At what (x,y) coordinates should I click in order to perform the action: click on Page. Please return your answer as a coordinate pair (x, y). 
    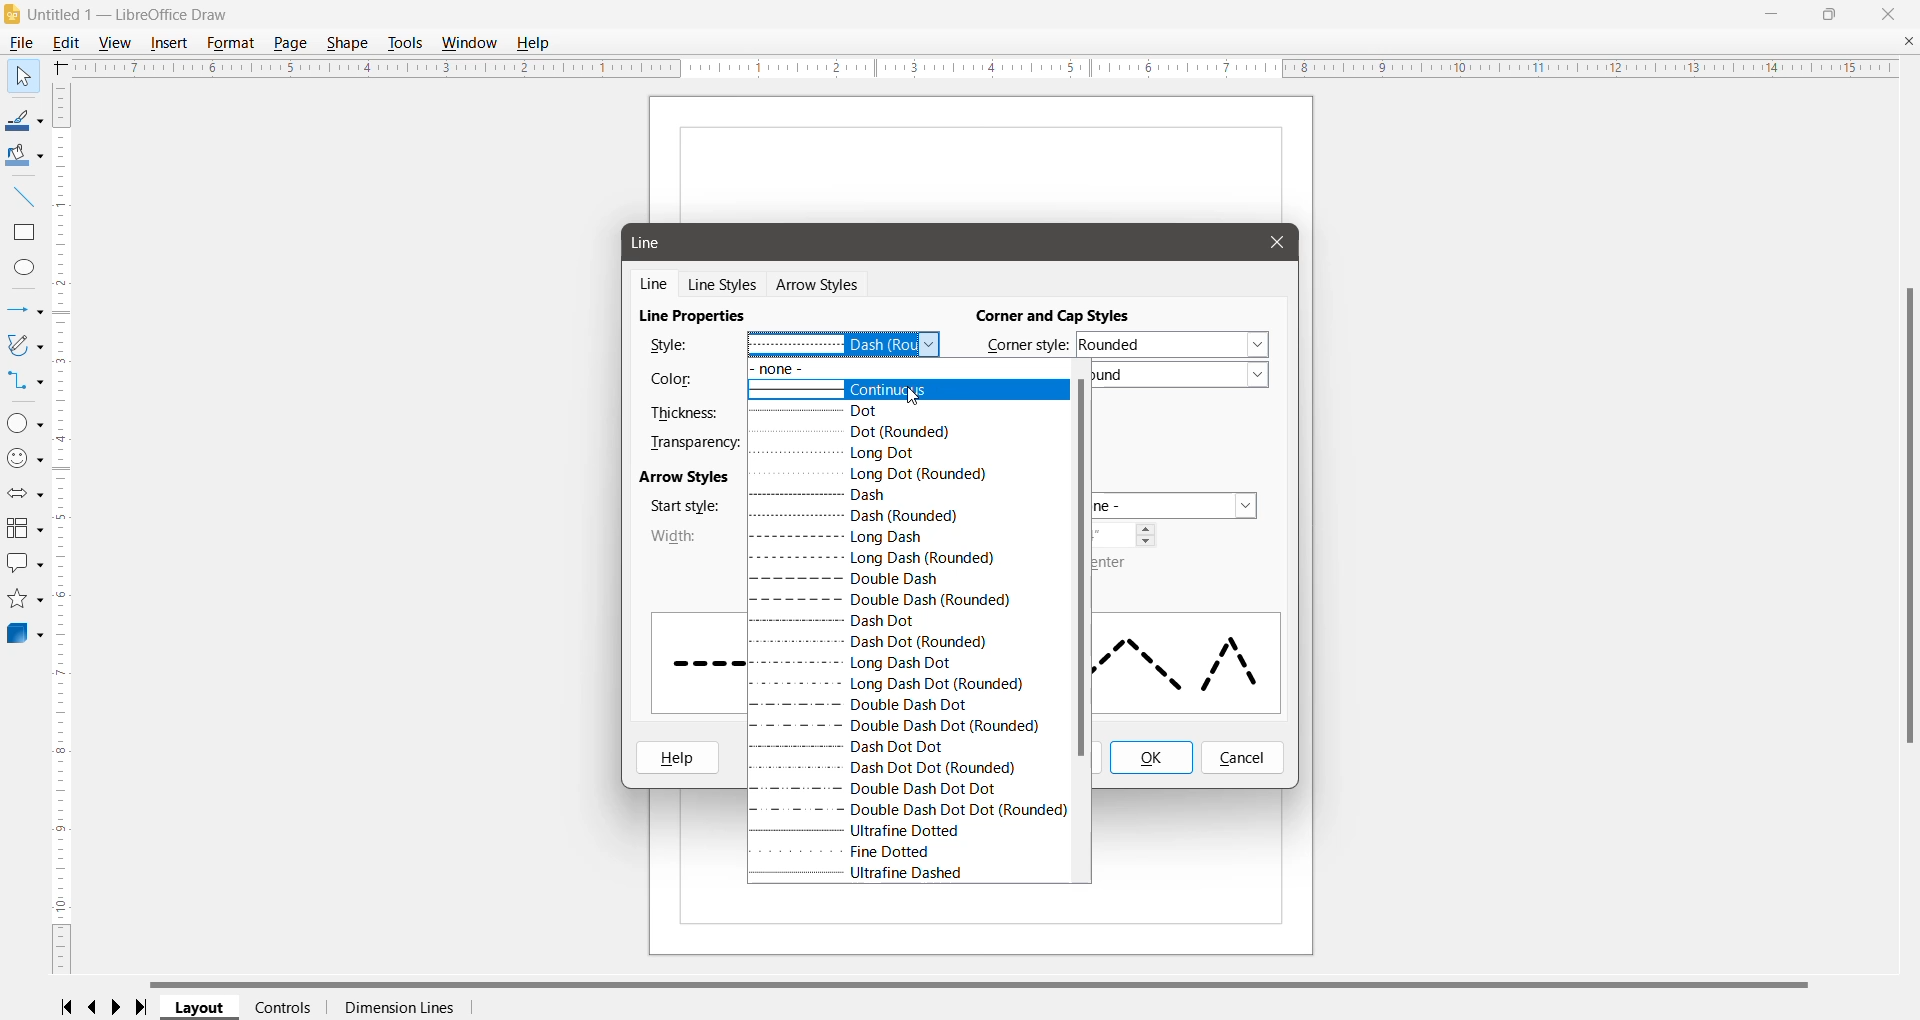
    Looking at the image, I should click on (291, 43).